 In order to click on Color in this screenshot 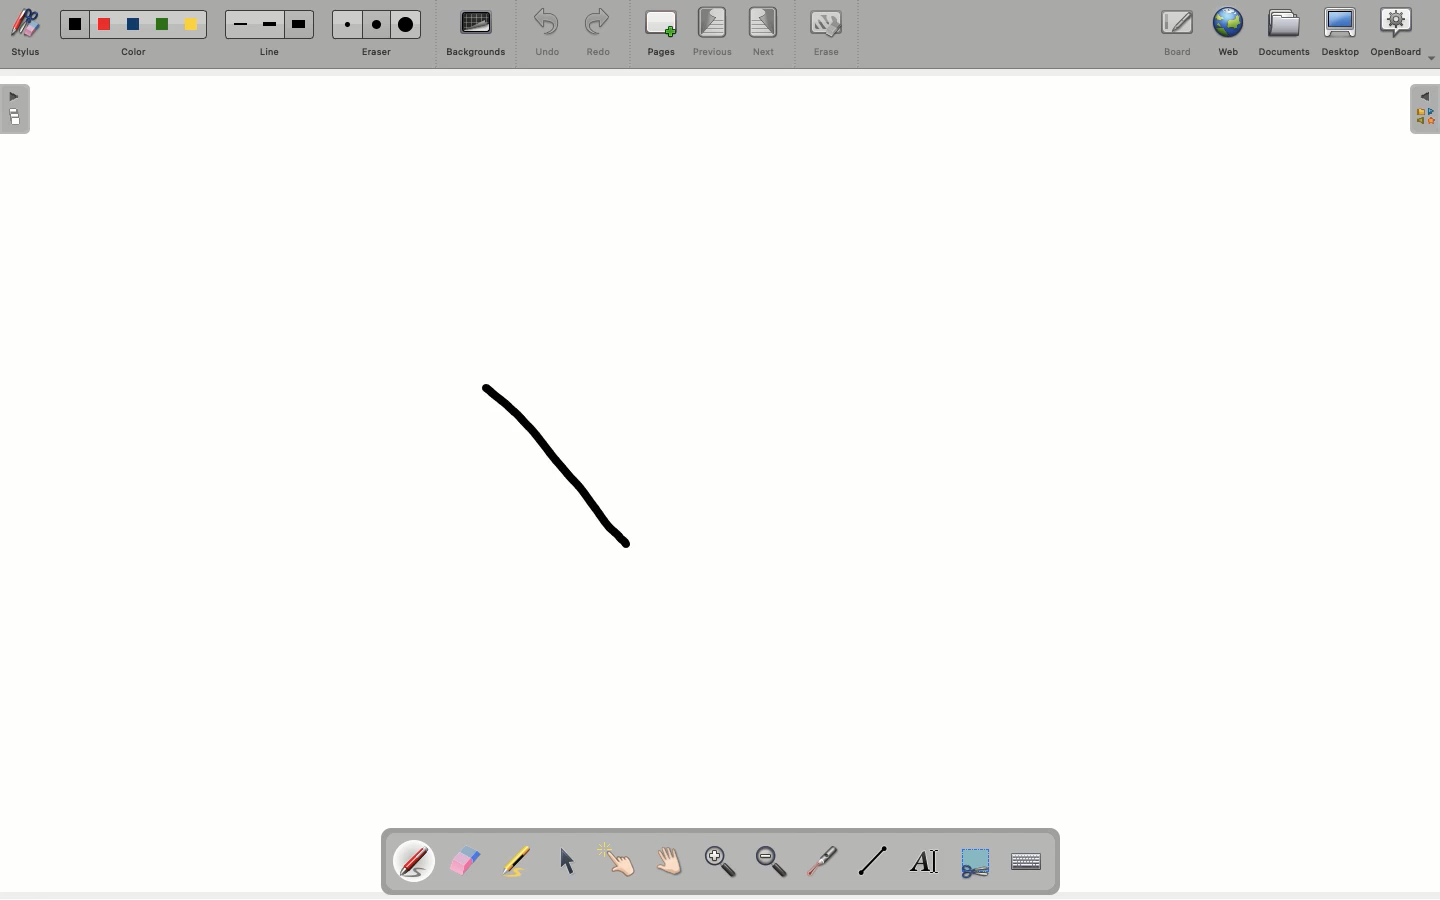, I will do `click(140, 48)`.